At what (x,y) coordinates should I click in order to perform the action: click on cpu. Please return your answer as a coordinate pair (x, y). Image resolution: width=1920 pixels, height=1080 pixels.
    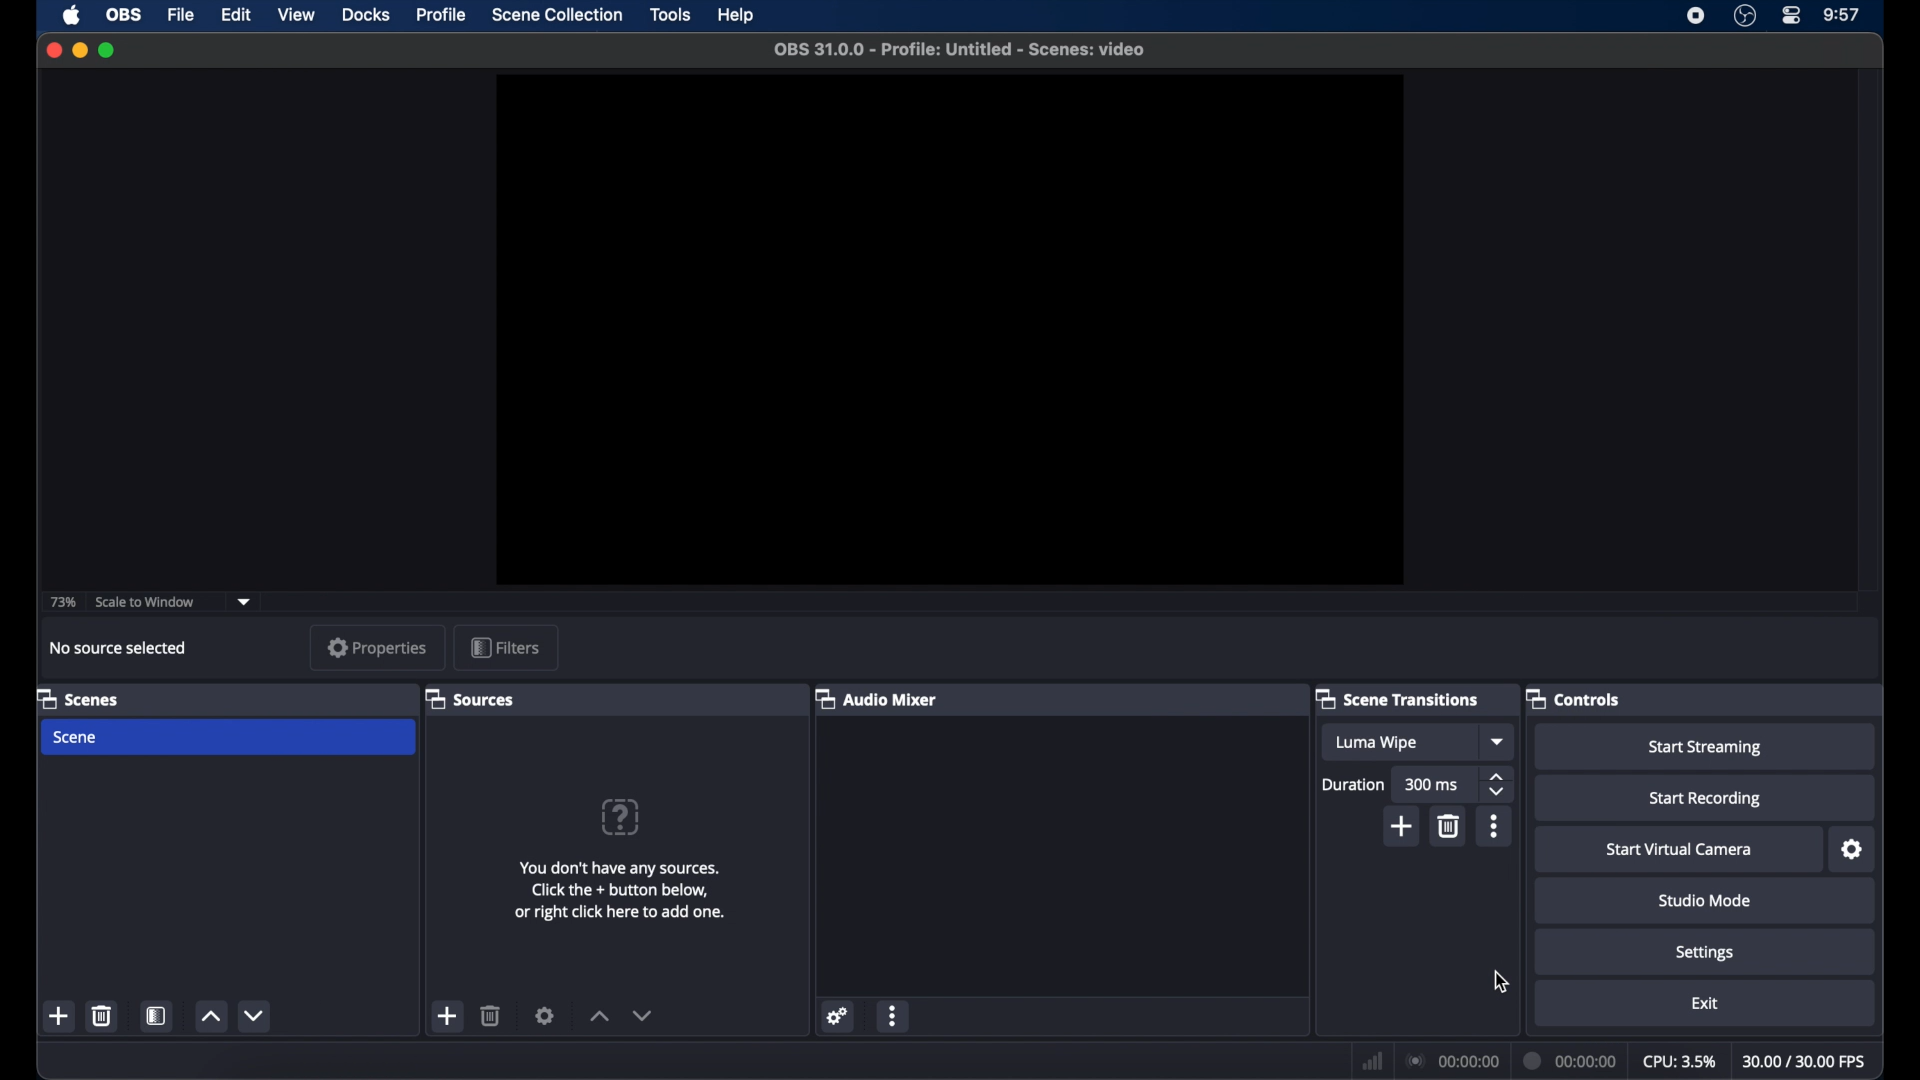
    Looking at the image, I should click on (1679, 1060).